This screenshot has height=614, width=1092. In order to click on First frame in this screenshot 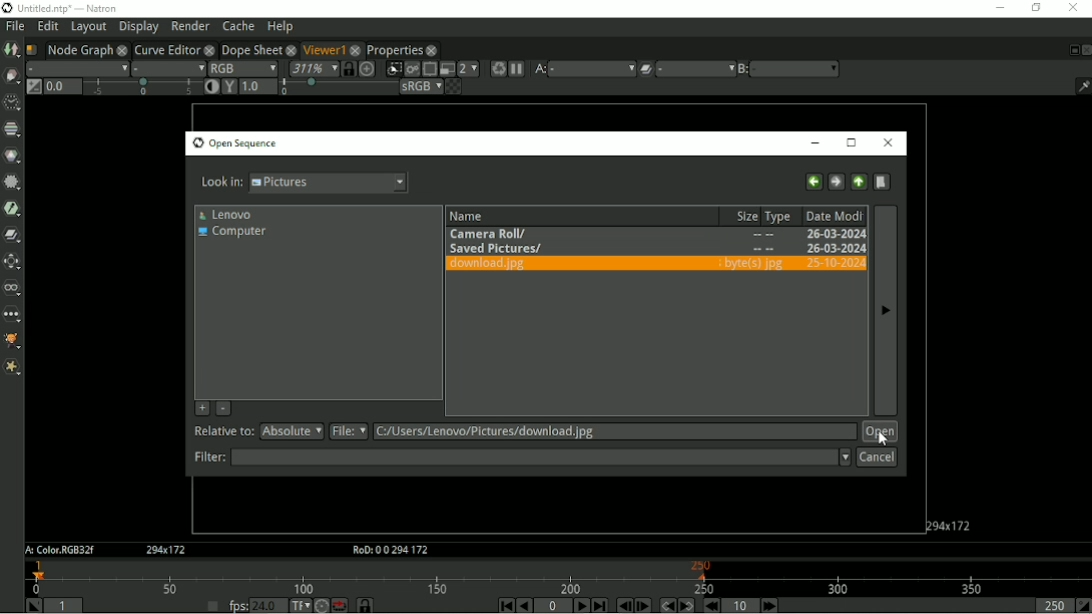, I will do `click(505, 605)`.